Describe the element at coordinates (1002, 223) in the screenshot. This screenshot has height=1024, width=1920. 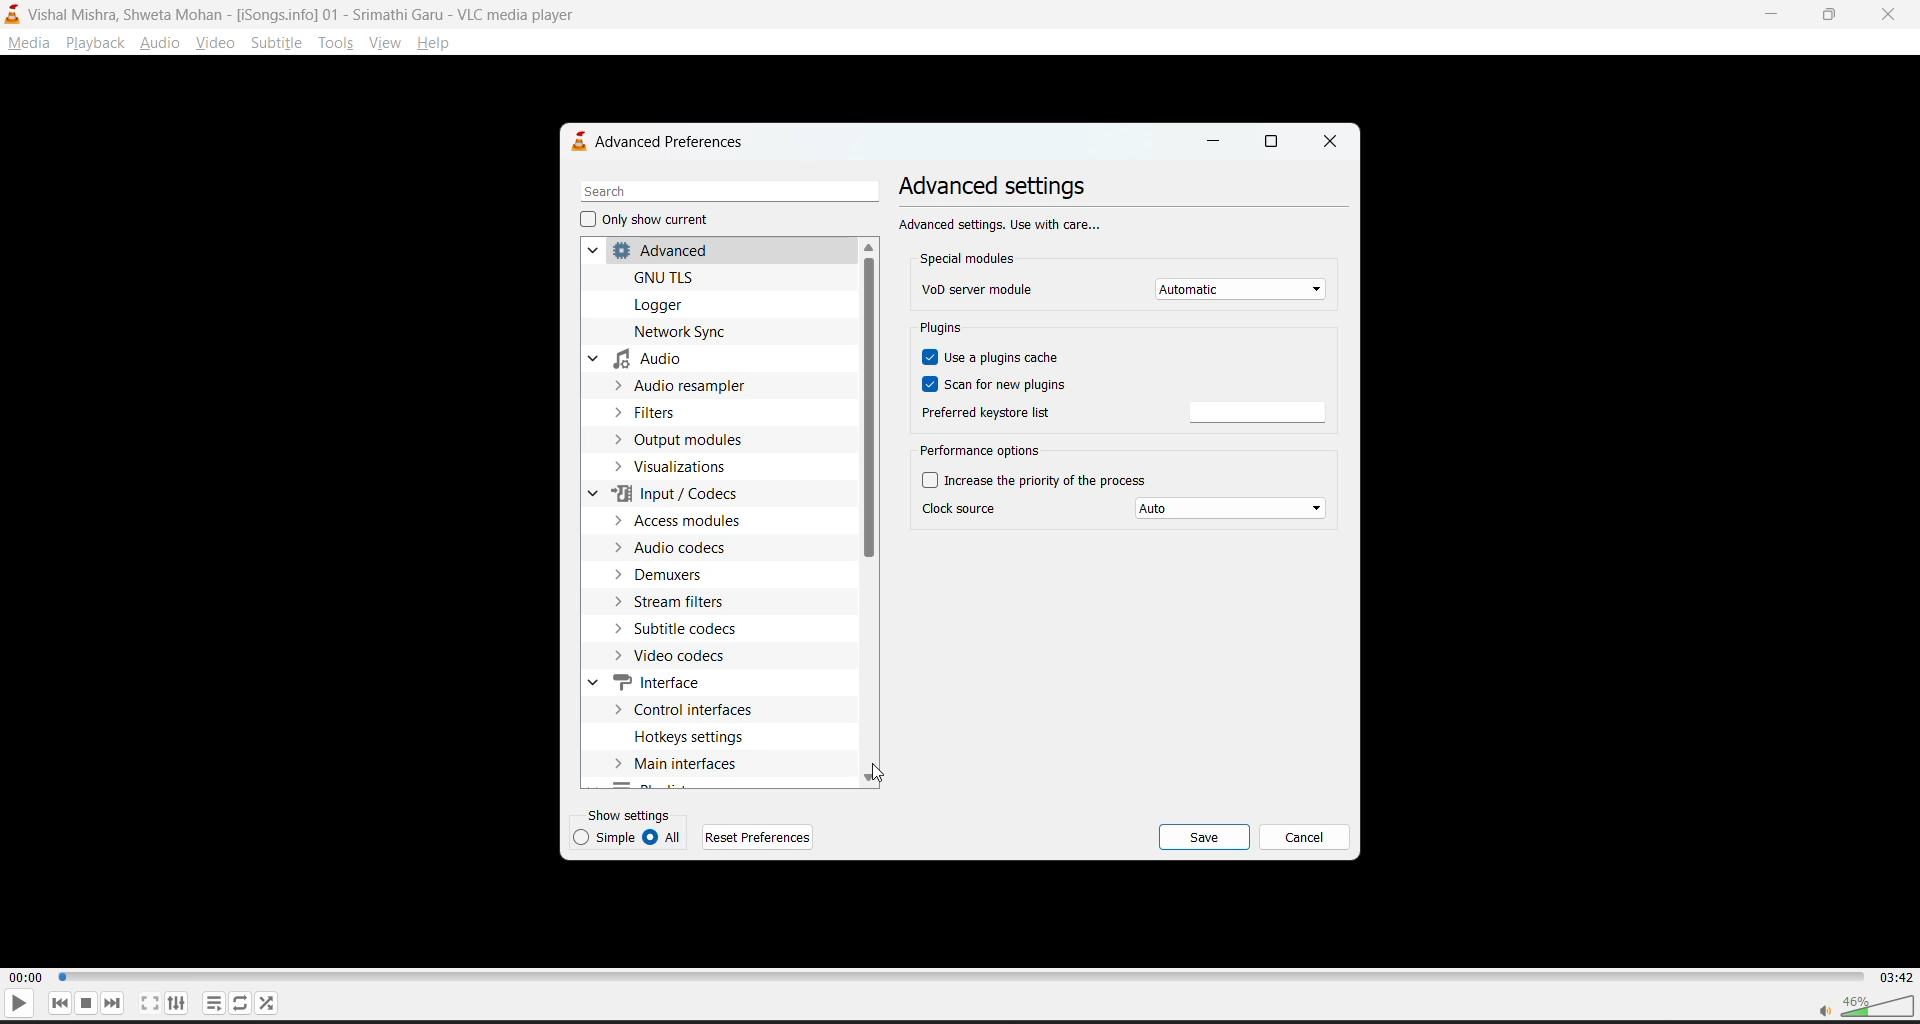
I see `Advanced settings, Use with care` at that location.